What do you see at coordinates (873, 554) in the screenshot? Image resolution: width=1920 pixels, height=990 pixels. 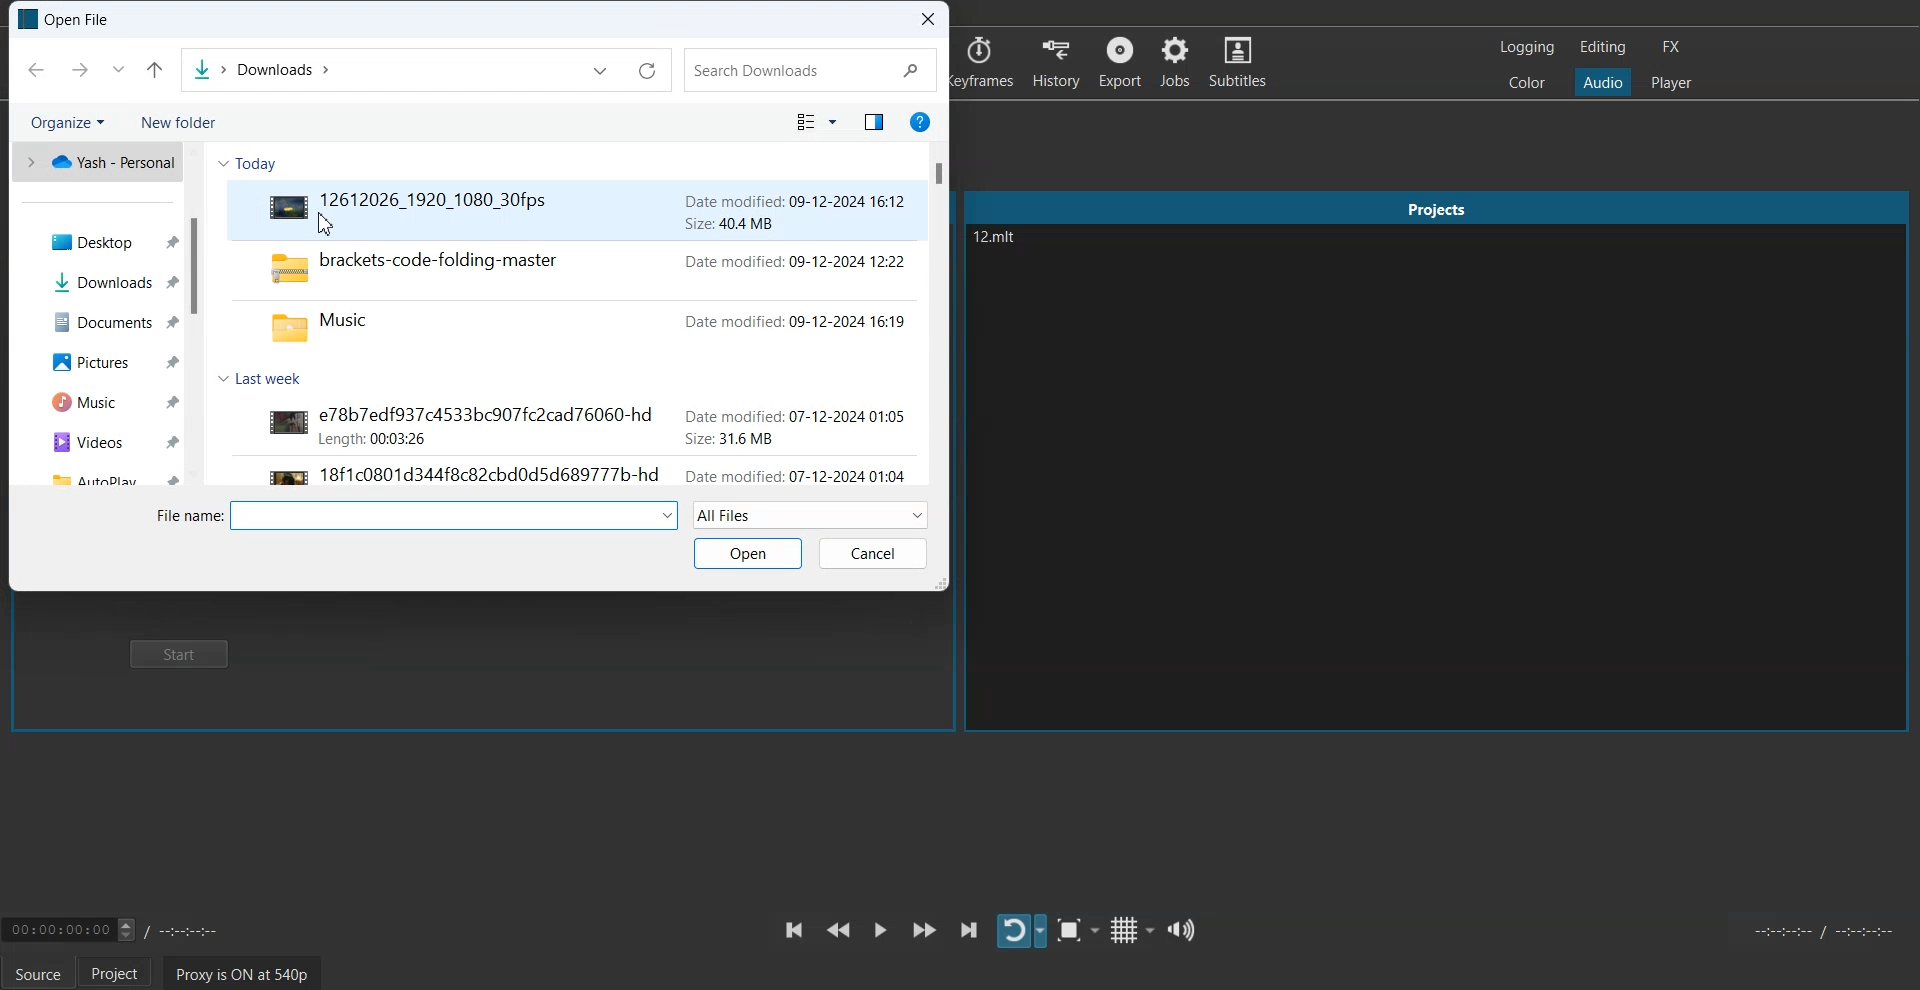 I see `Cancel` at bounding box center [873, 554].